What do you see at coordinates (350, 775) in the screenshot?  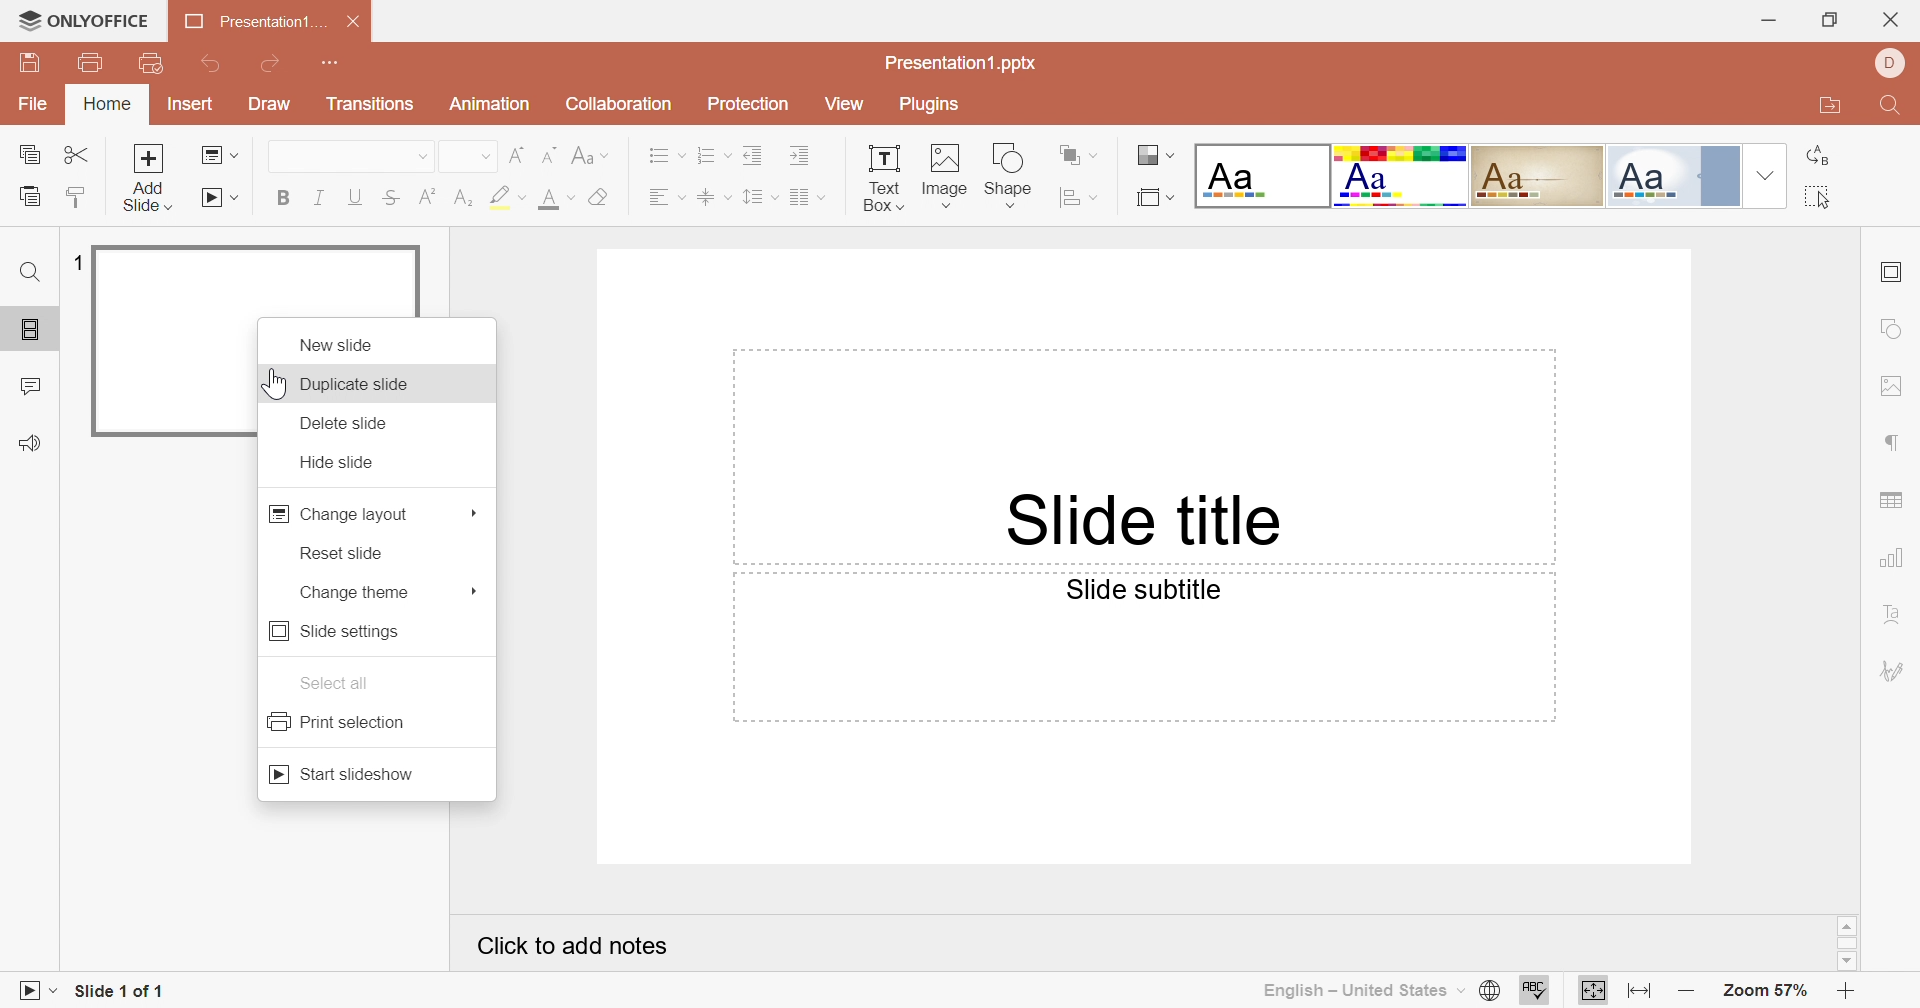 I see `Start slideshow` at bounding box center [350, 775].